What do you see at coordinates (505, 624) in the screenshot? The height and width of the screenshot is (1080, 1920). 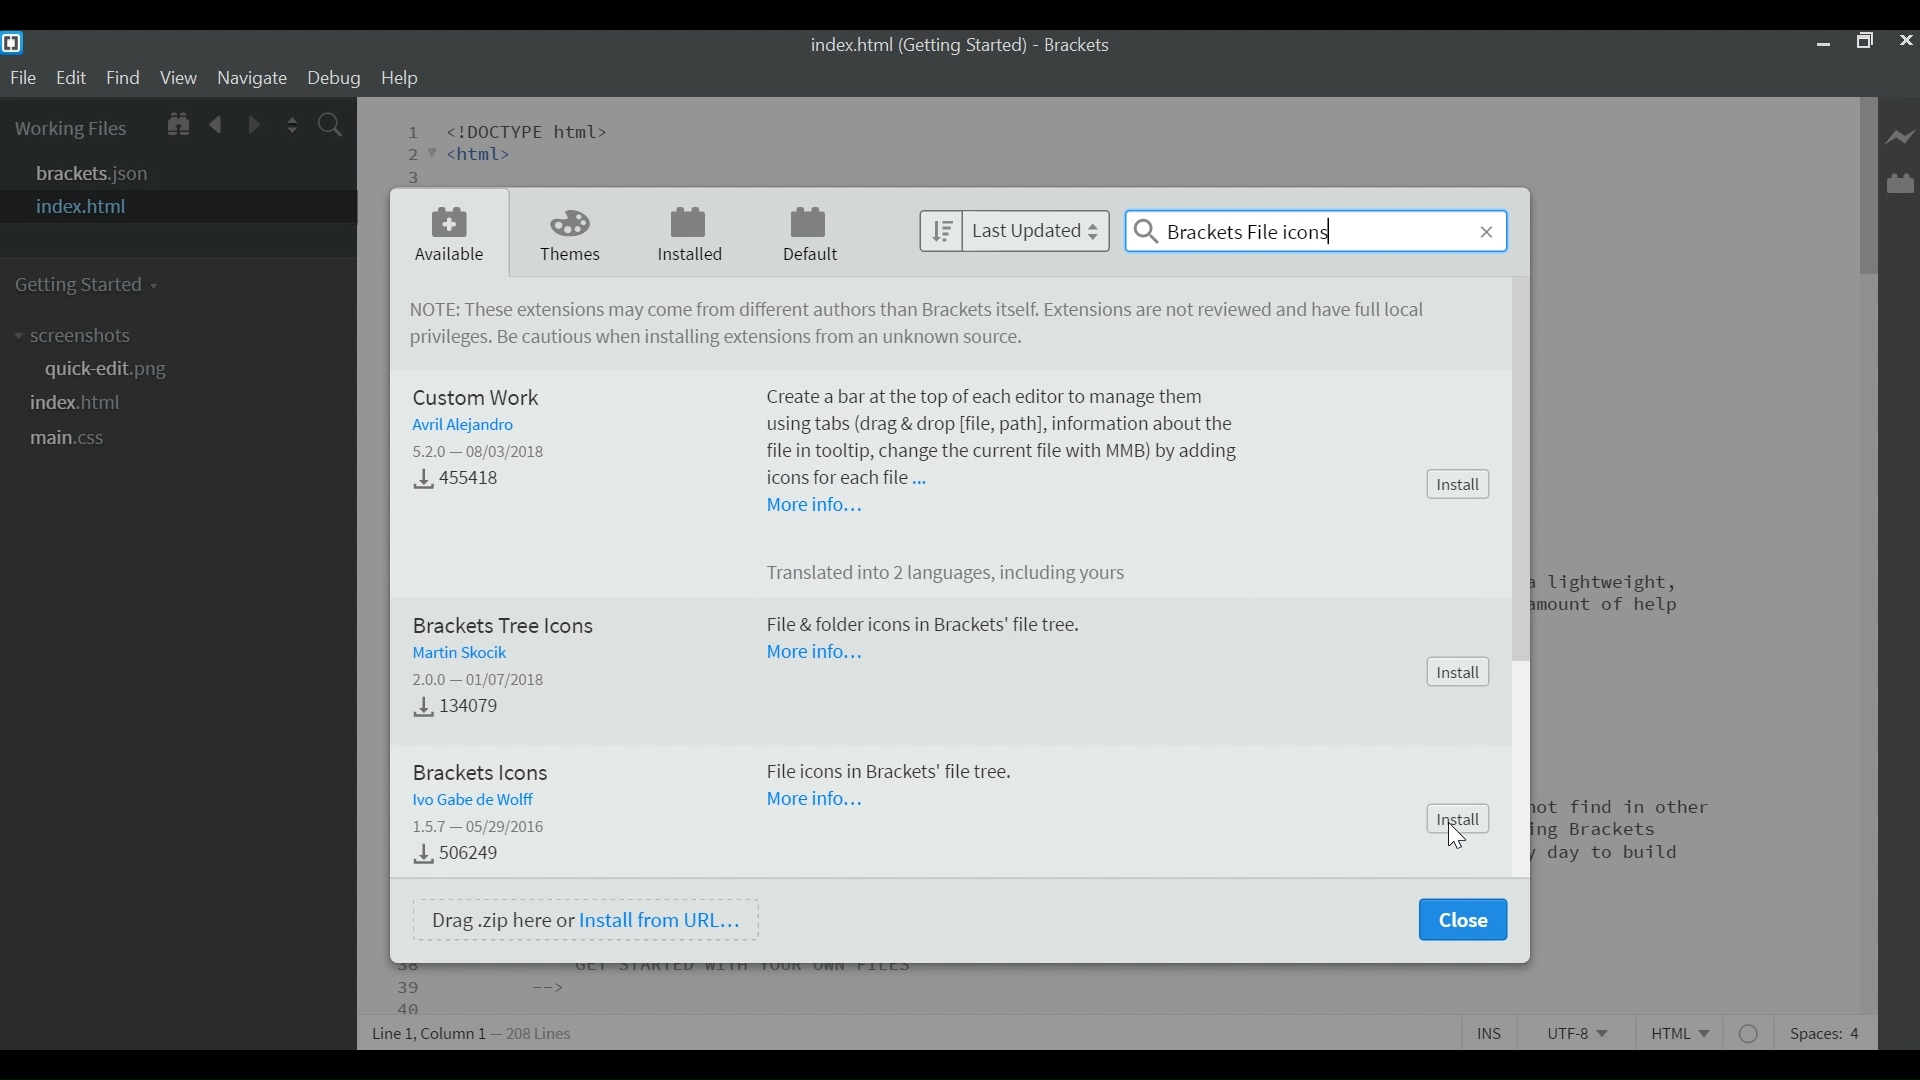 I see `Brackets Tree icons` at bounding box center [505, 624].